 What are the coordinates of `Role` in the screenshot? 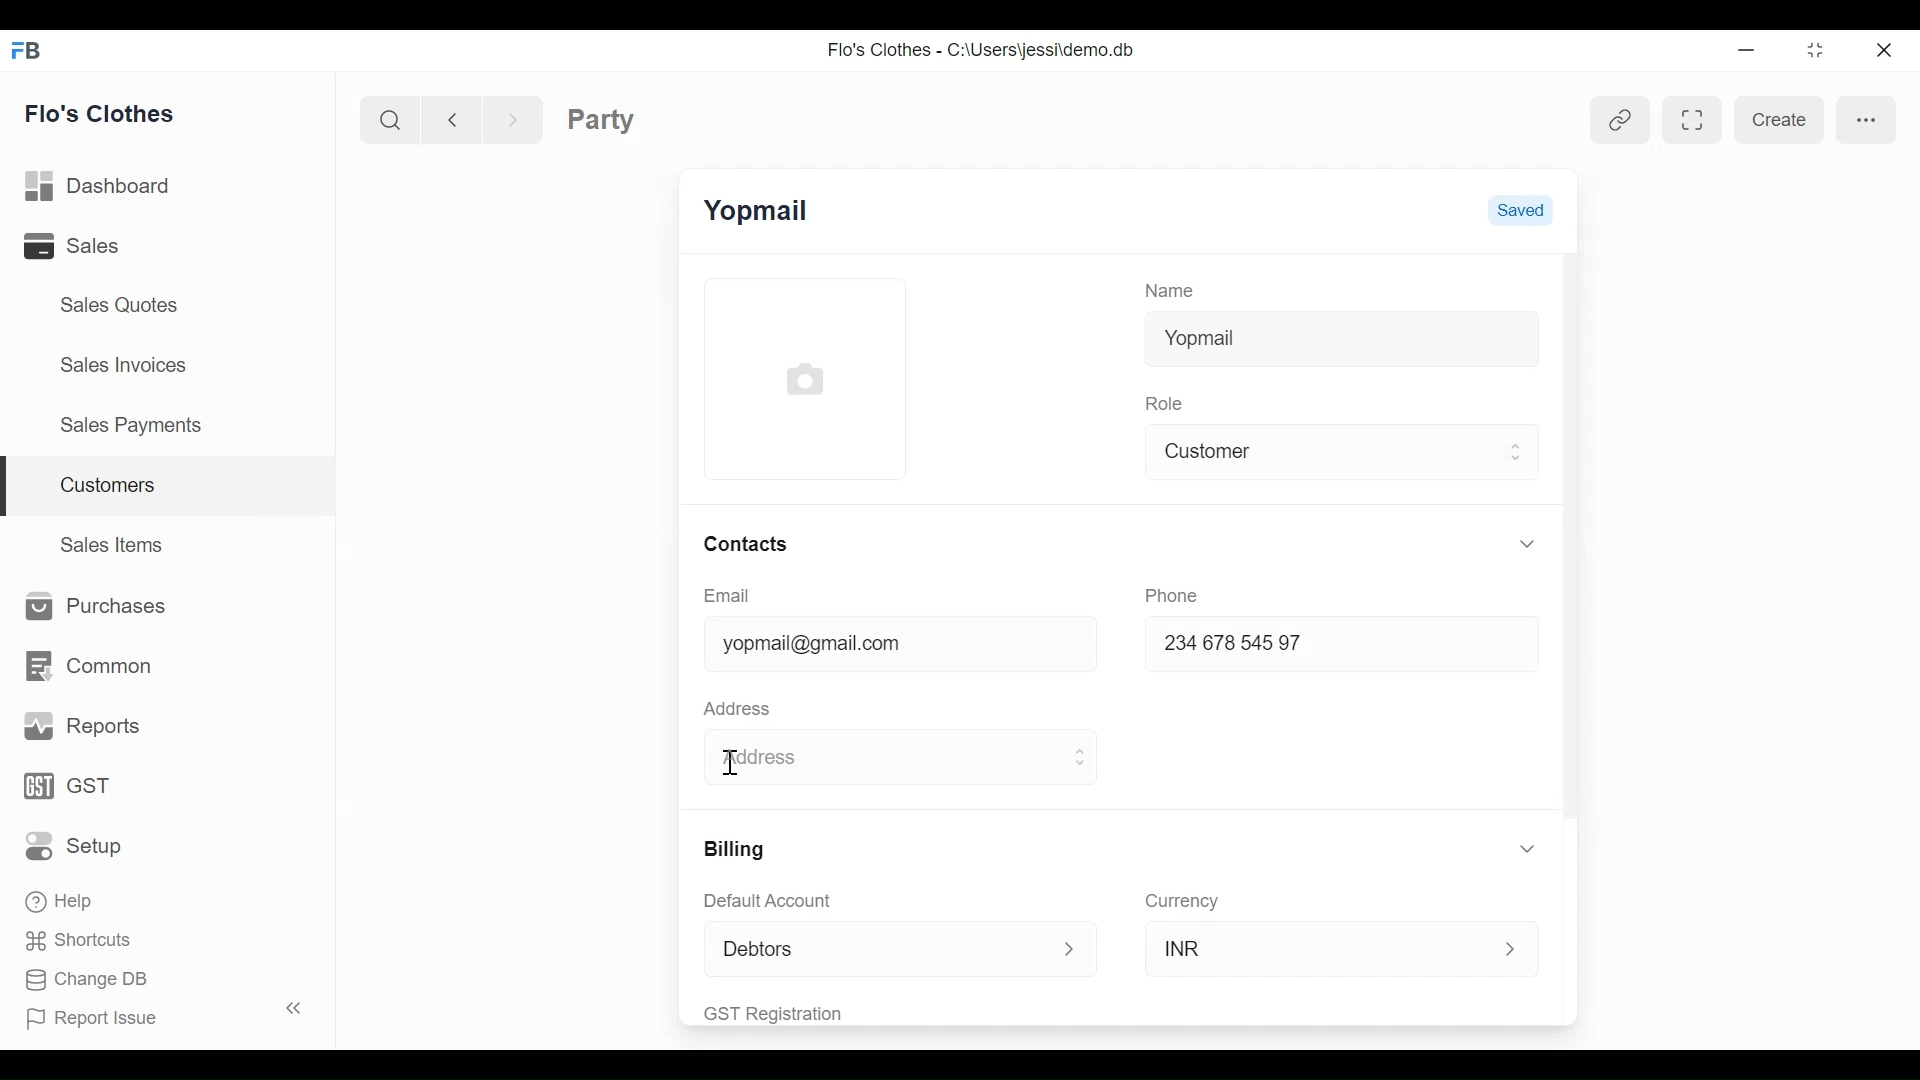 It's located at (1167, 403).